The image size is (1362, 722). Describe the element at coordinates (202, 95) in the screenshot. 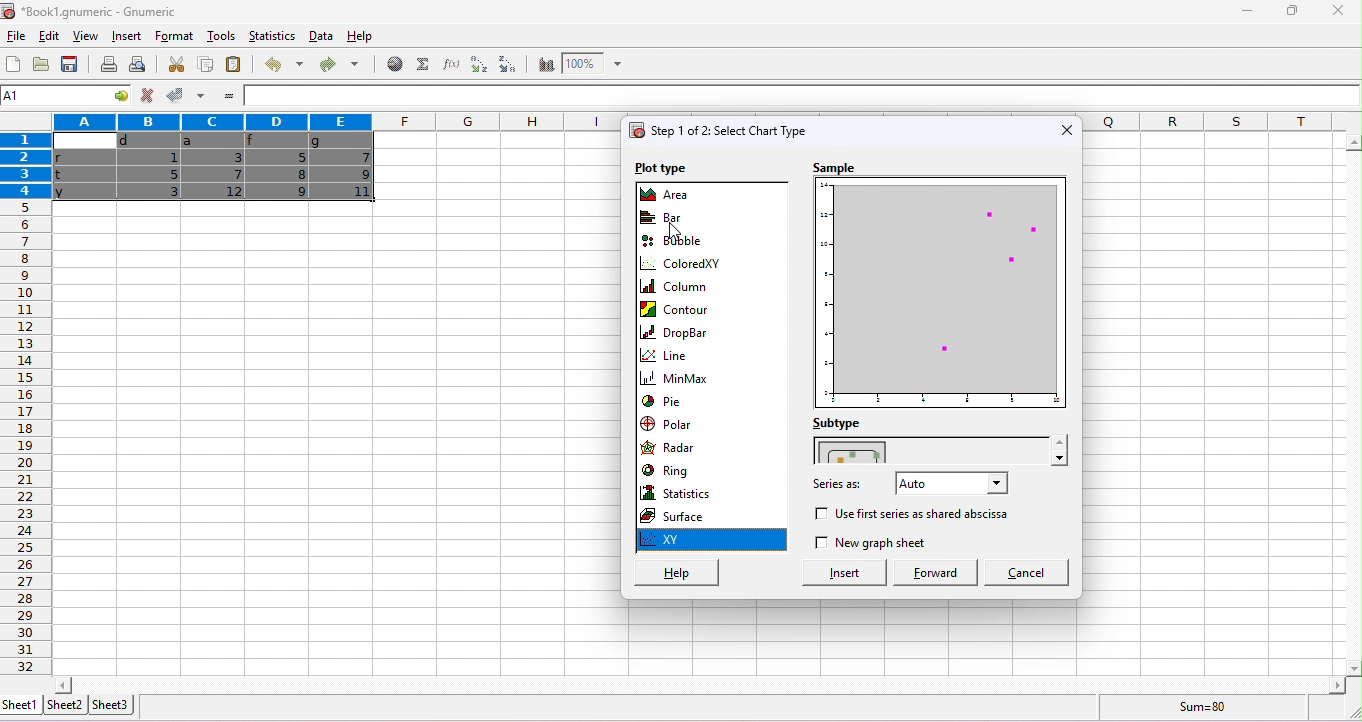

I see `accept multiple changes` at that location.